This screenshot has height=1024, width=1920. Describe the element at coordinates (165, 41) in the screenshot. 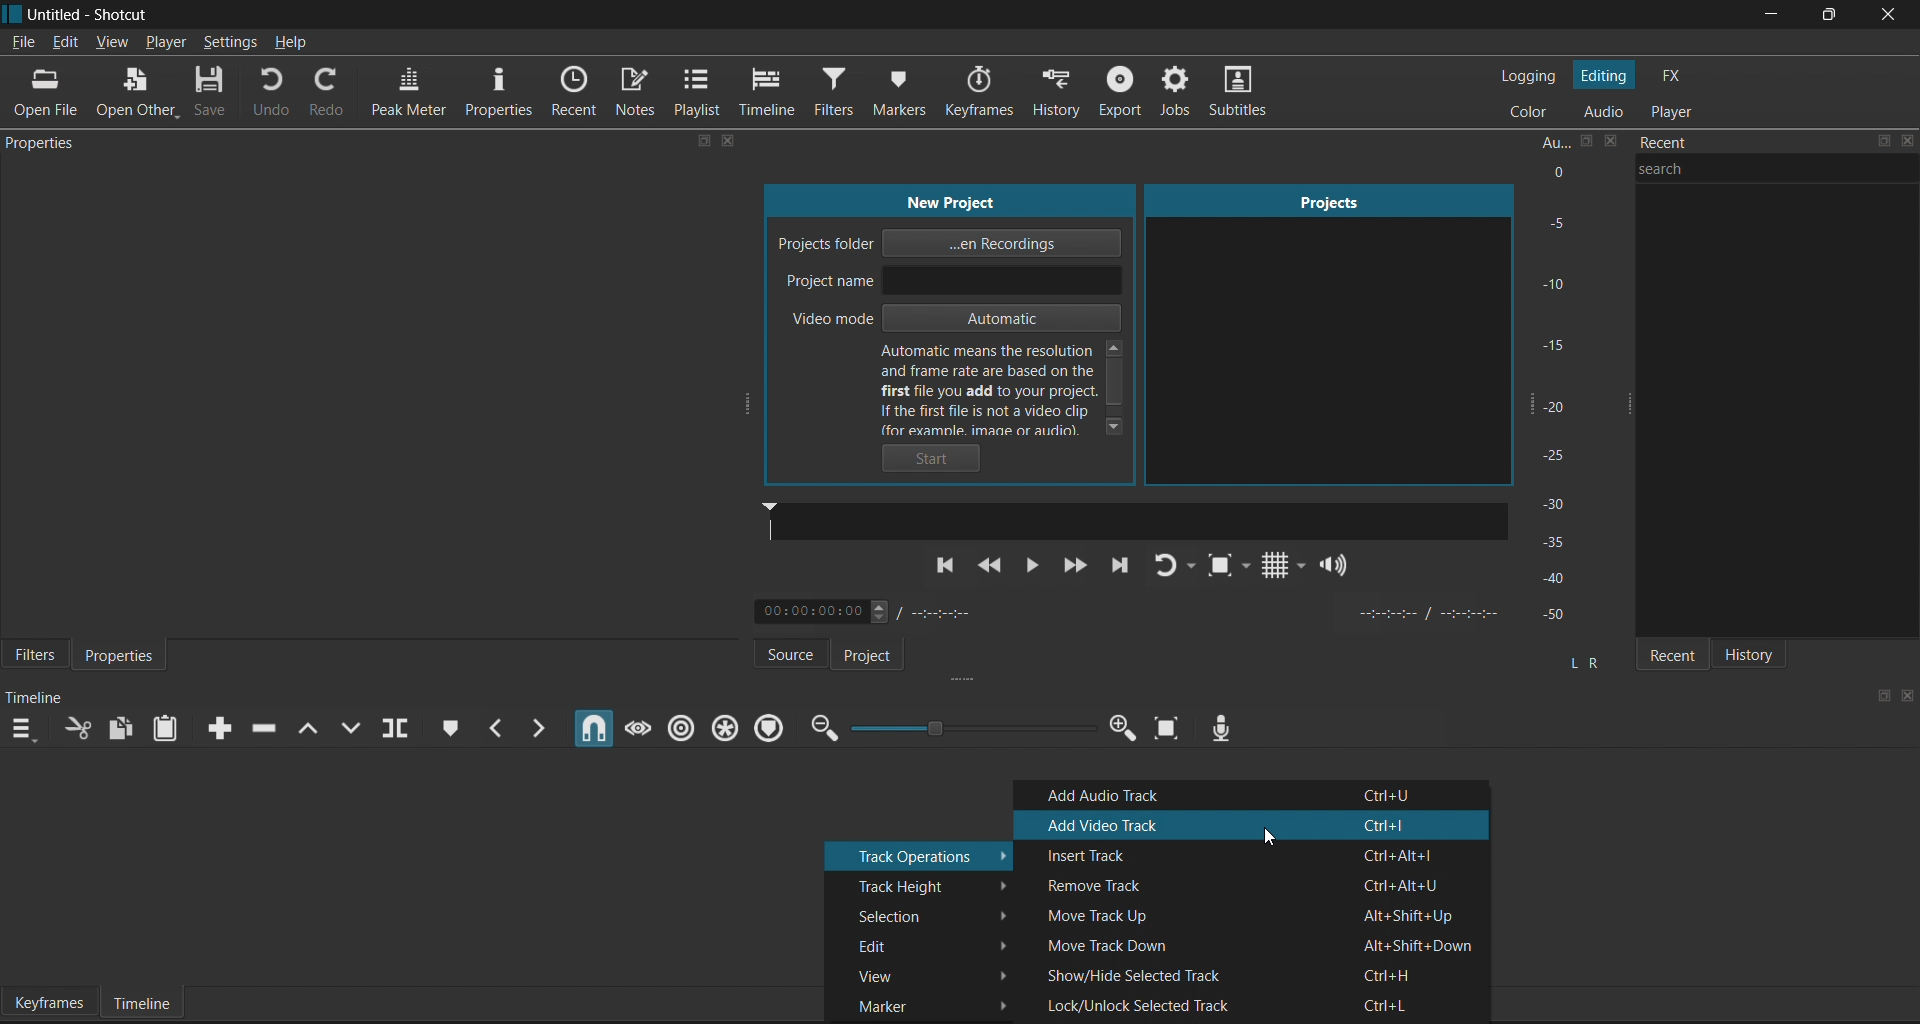

I see `Player` at that location.